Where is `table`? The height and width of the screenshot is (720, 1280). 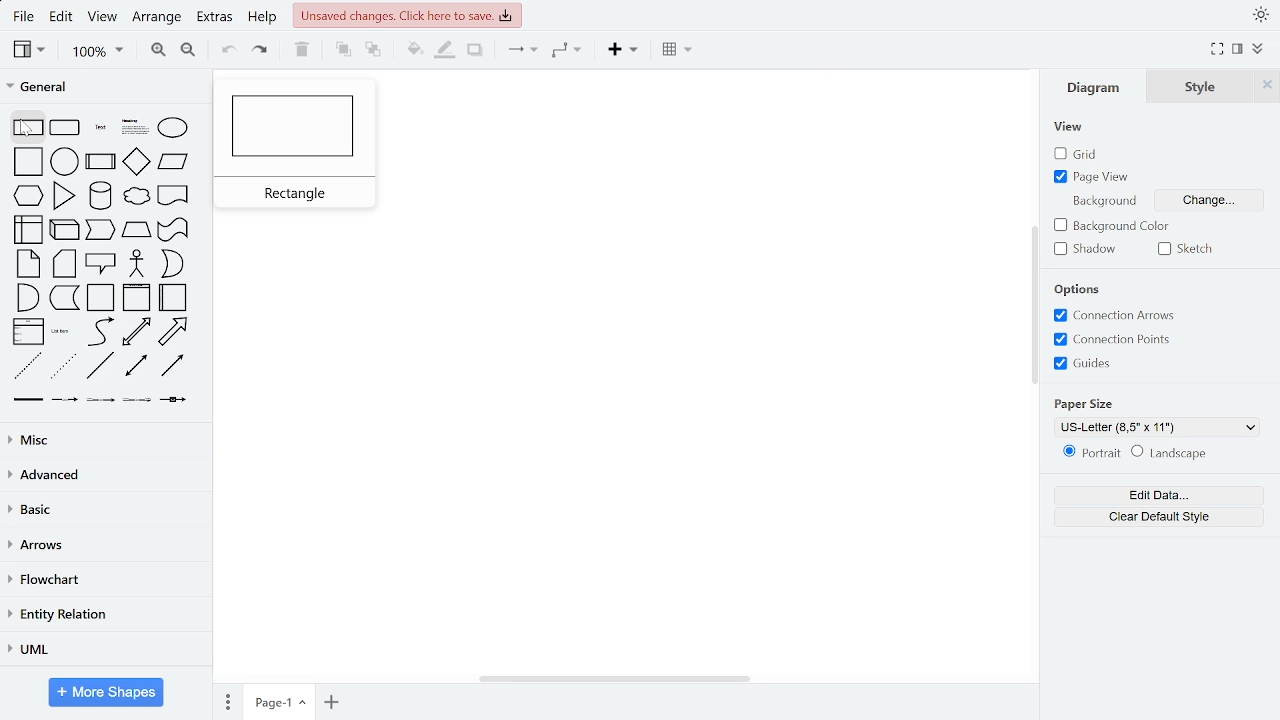
table is located at coordinates (680, 51).